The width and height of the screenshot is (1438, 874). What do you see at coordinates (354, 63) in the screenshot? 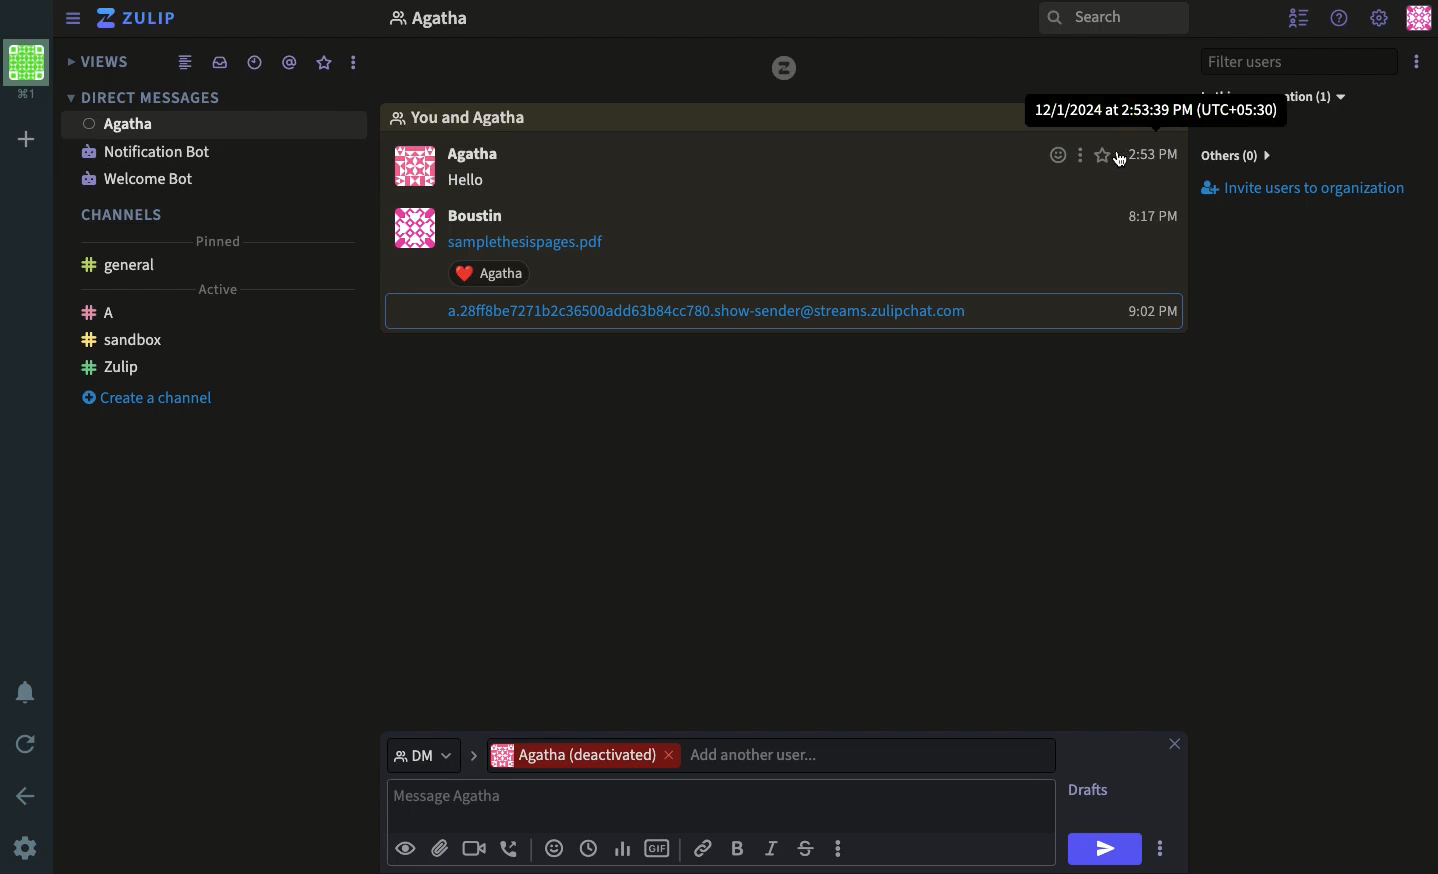
I see `options` at bounding box center [354, 63].